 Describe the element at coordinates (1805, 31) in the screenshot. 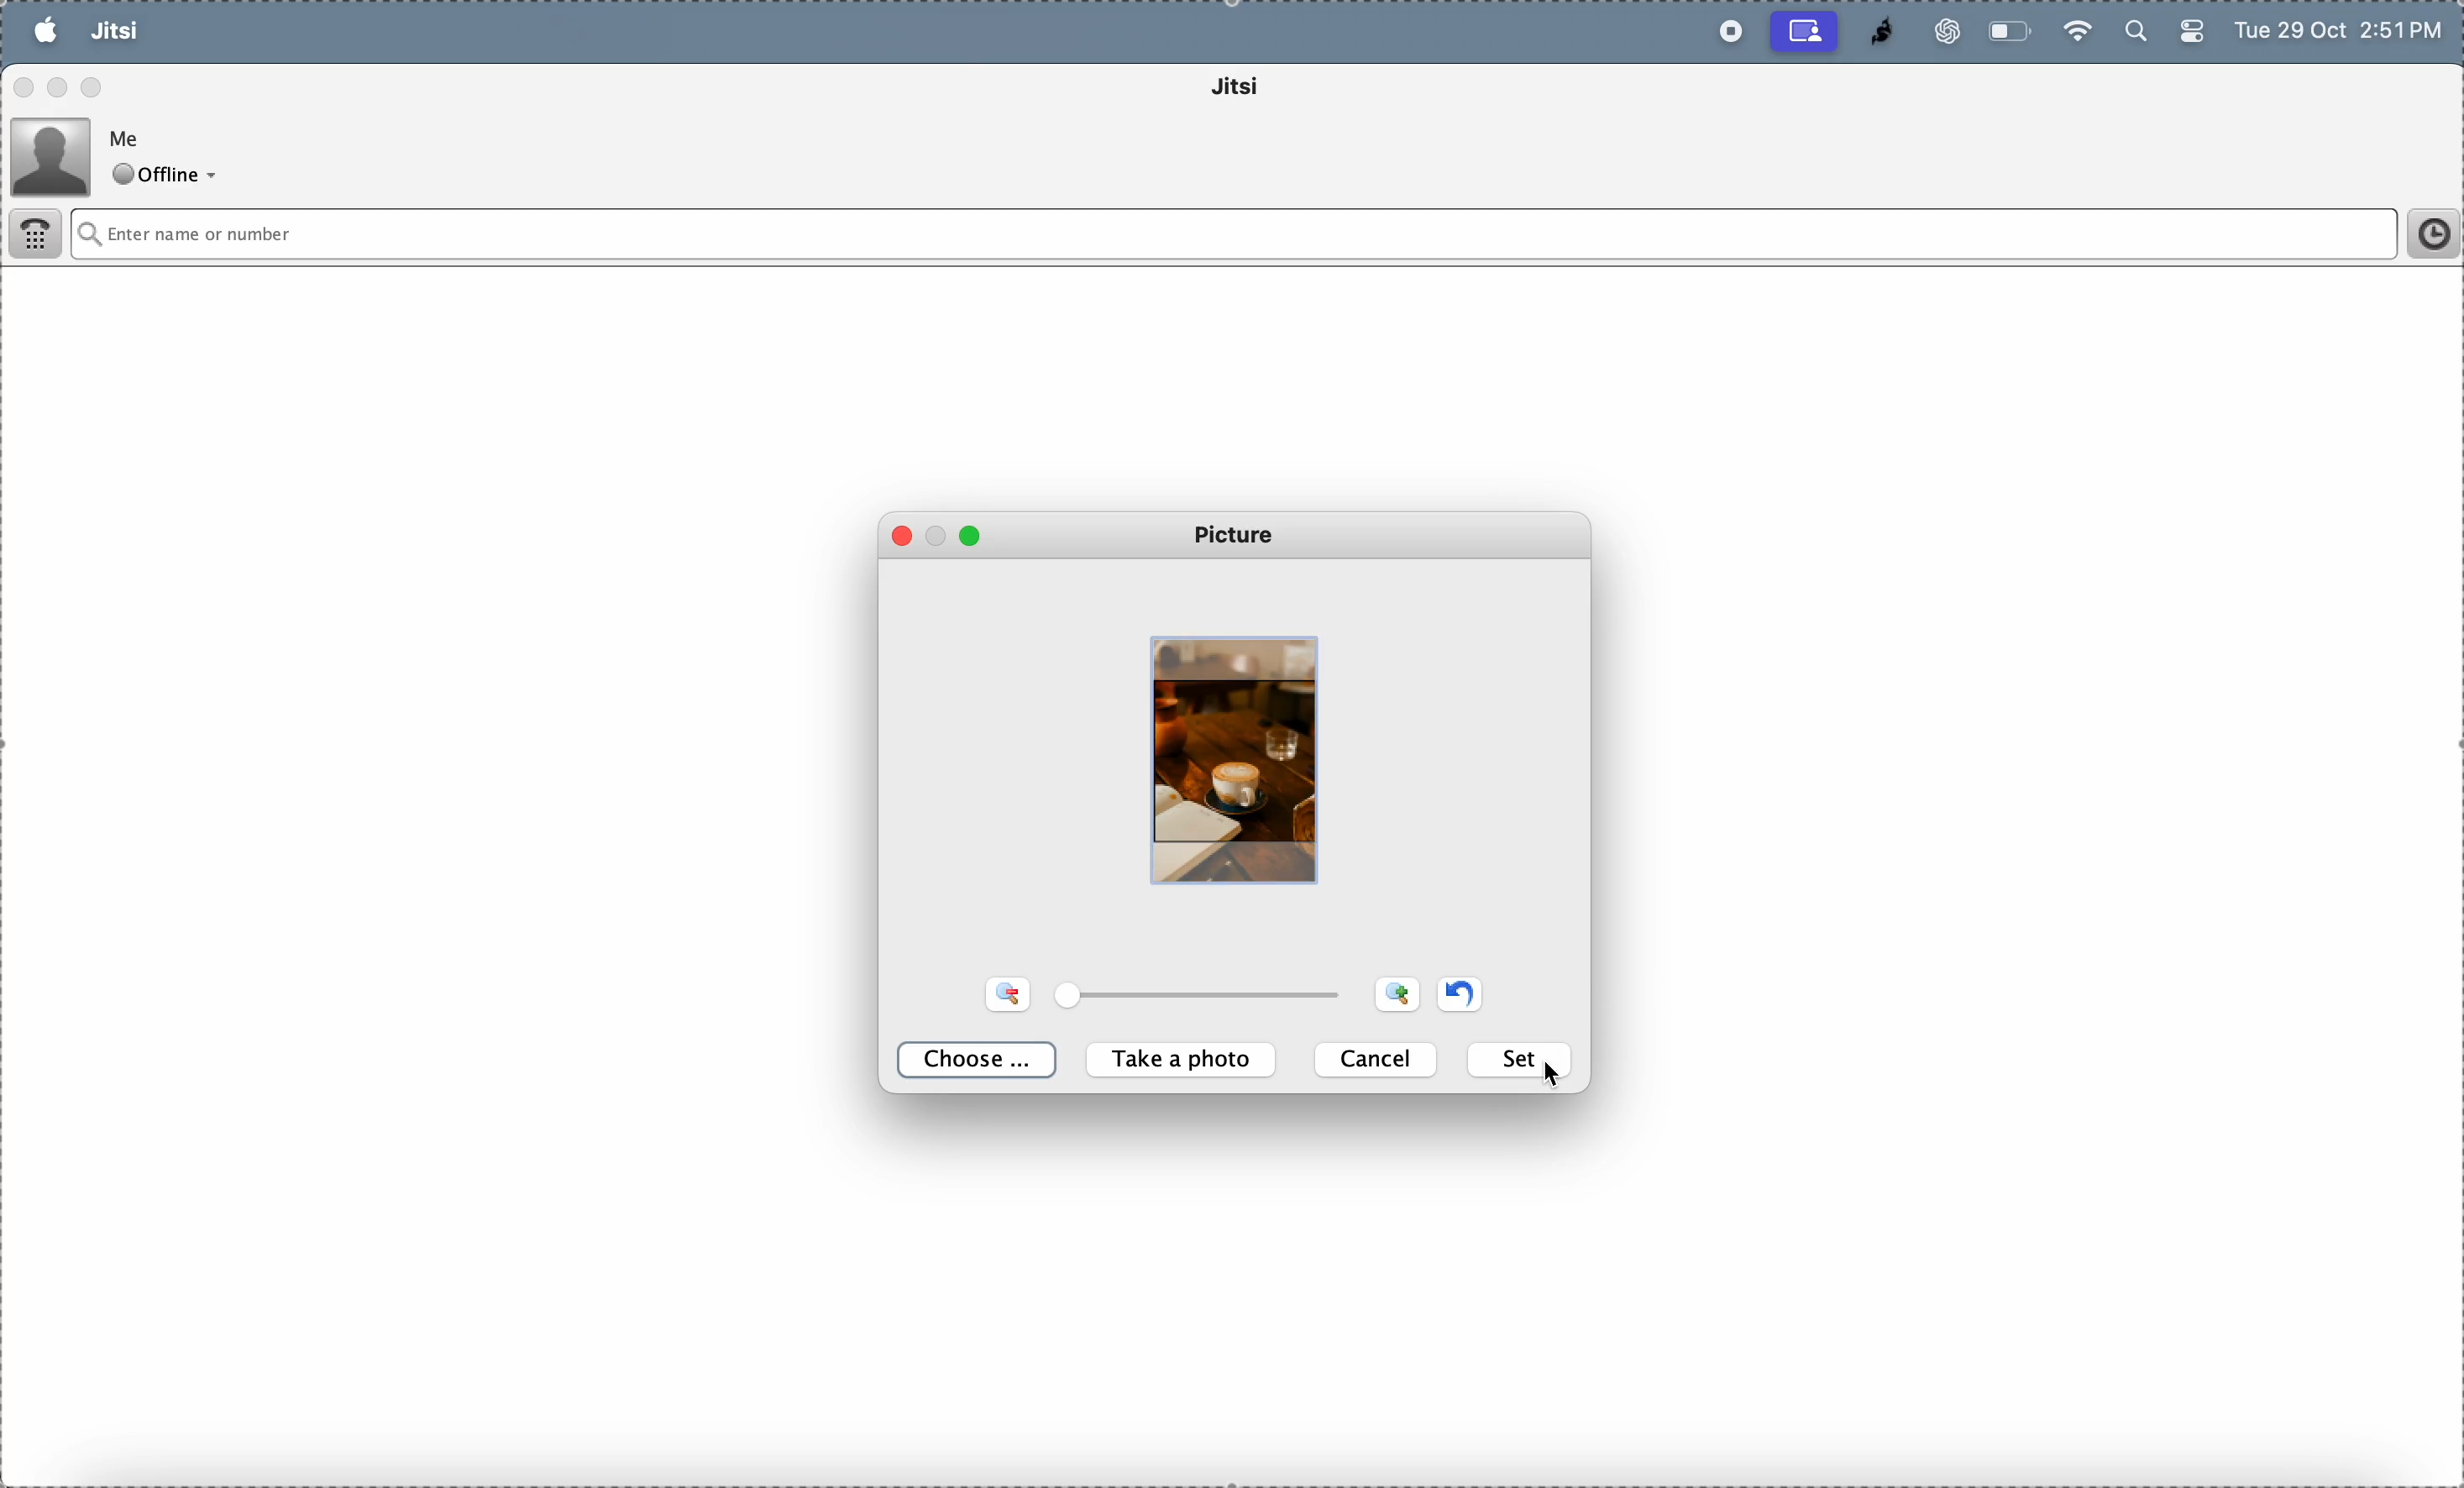

I see `cast` at that location.